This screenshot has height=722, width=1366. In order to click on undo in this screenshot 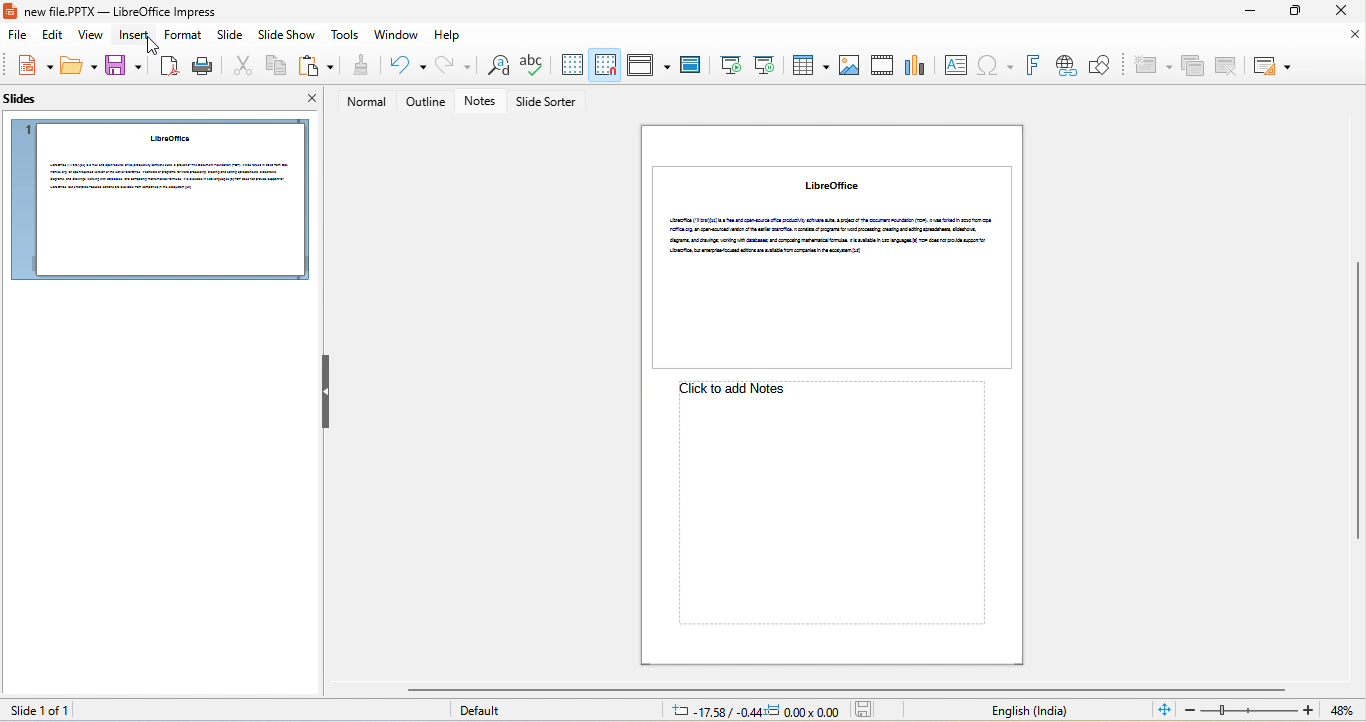, I will do `click(403, 66)`.